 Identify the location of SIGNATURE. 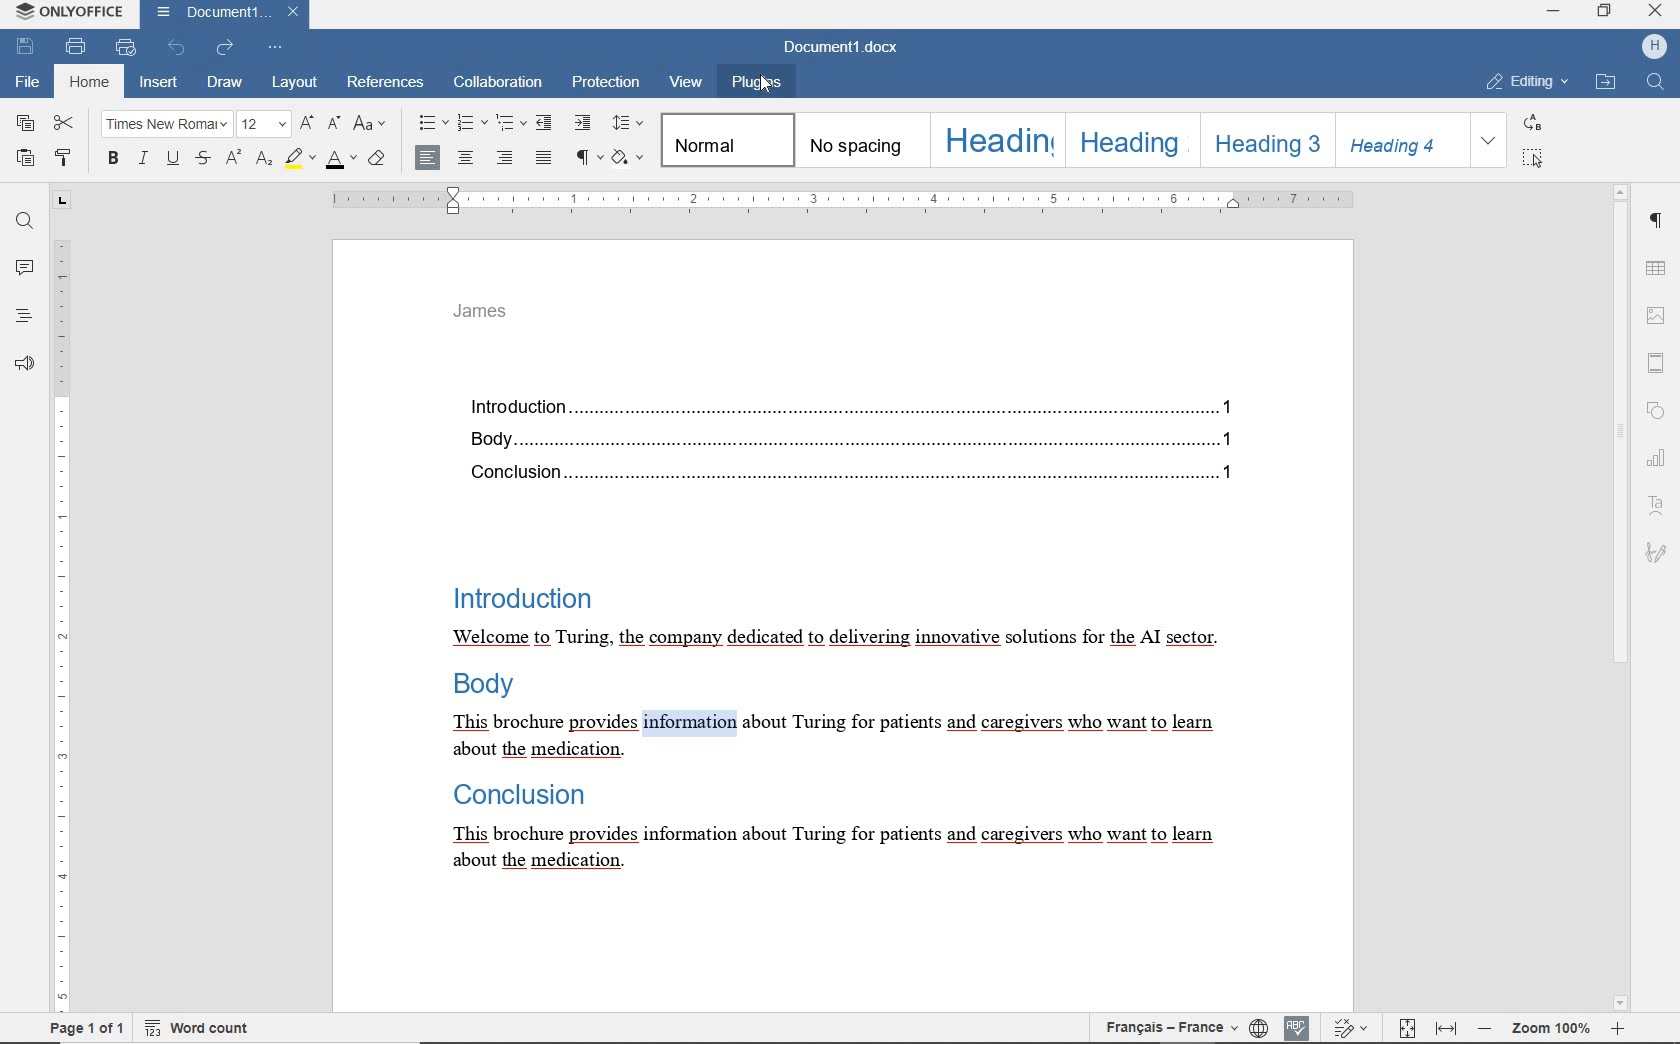
(1658, 555).